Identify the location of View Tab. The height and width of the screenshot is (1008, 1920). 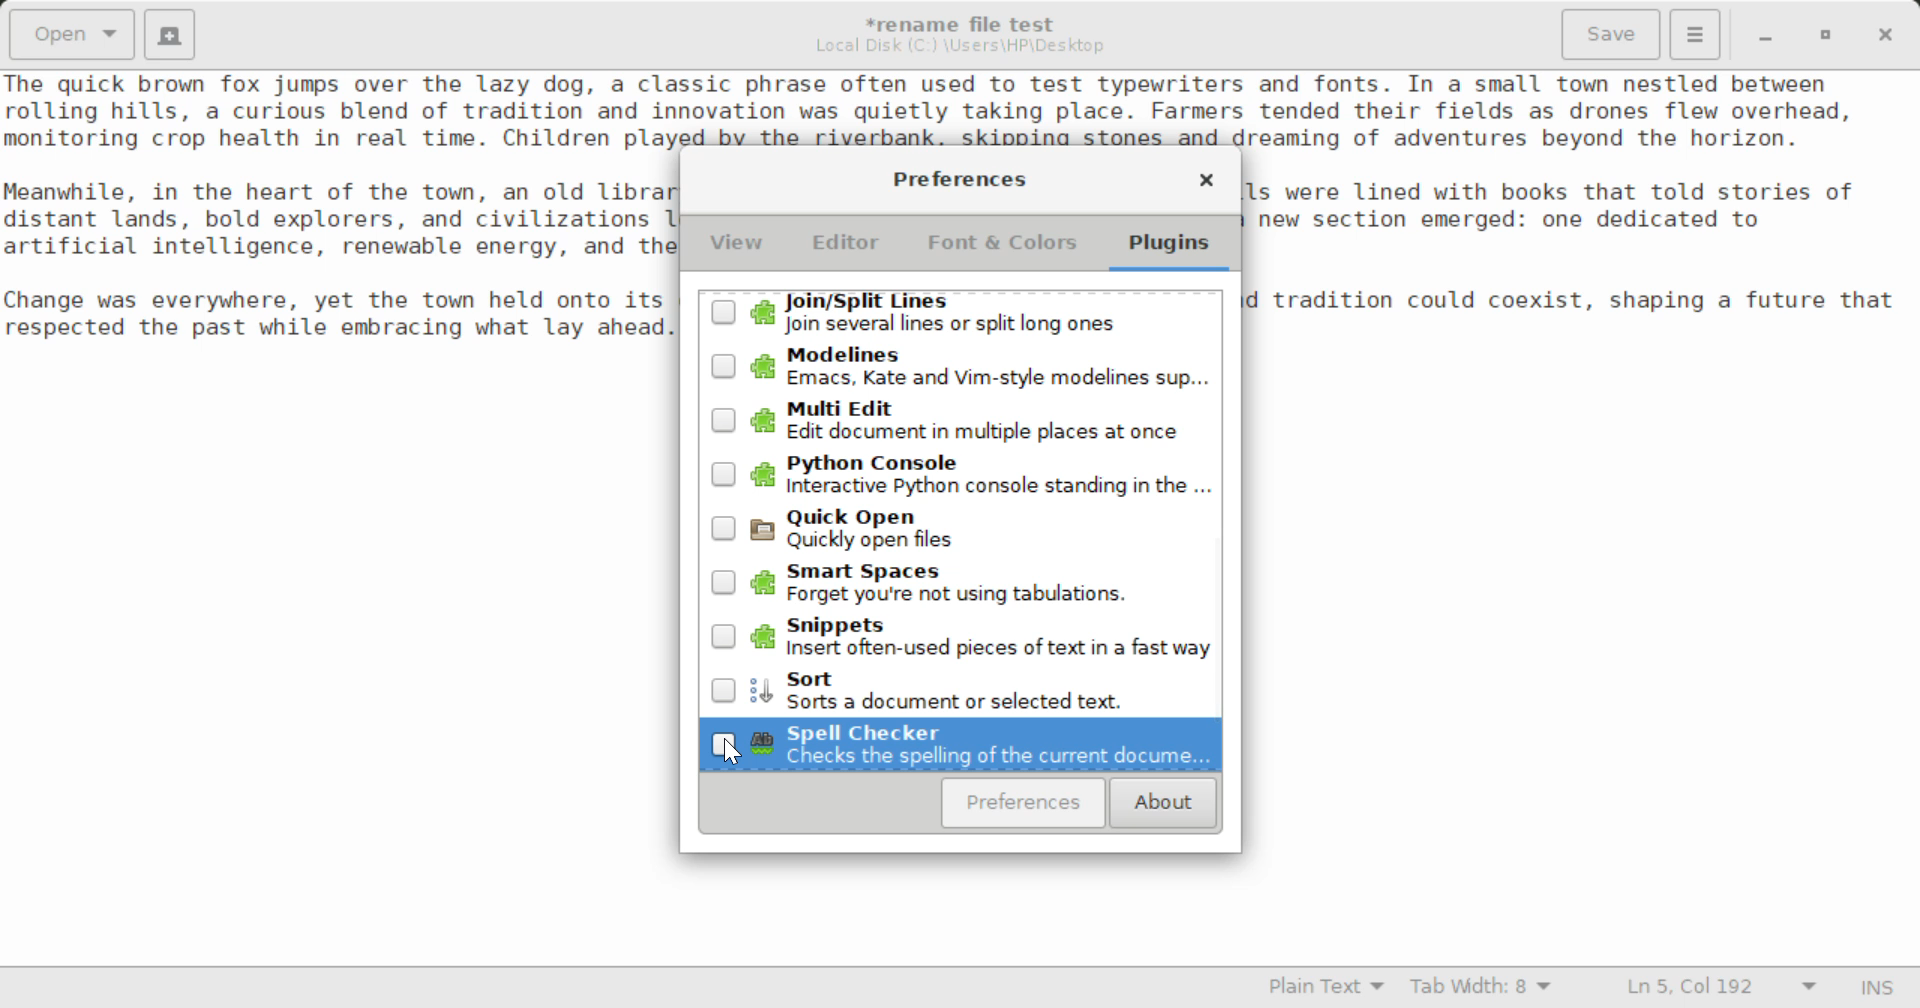
(737, 247).